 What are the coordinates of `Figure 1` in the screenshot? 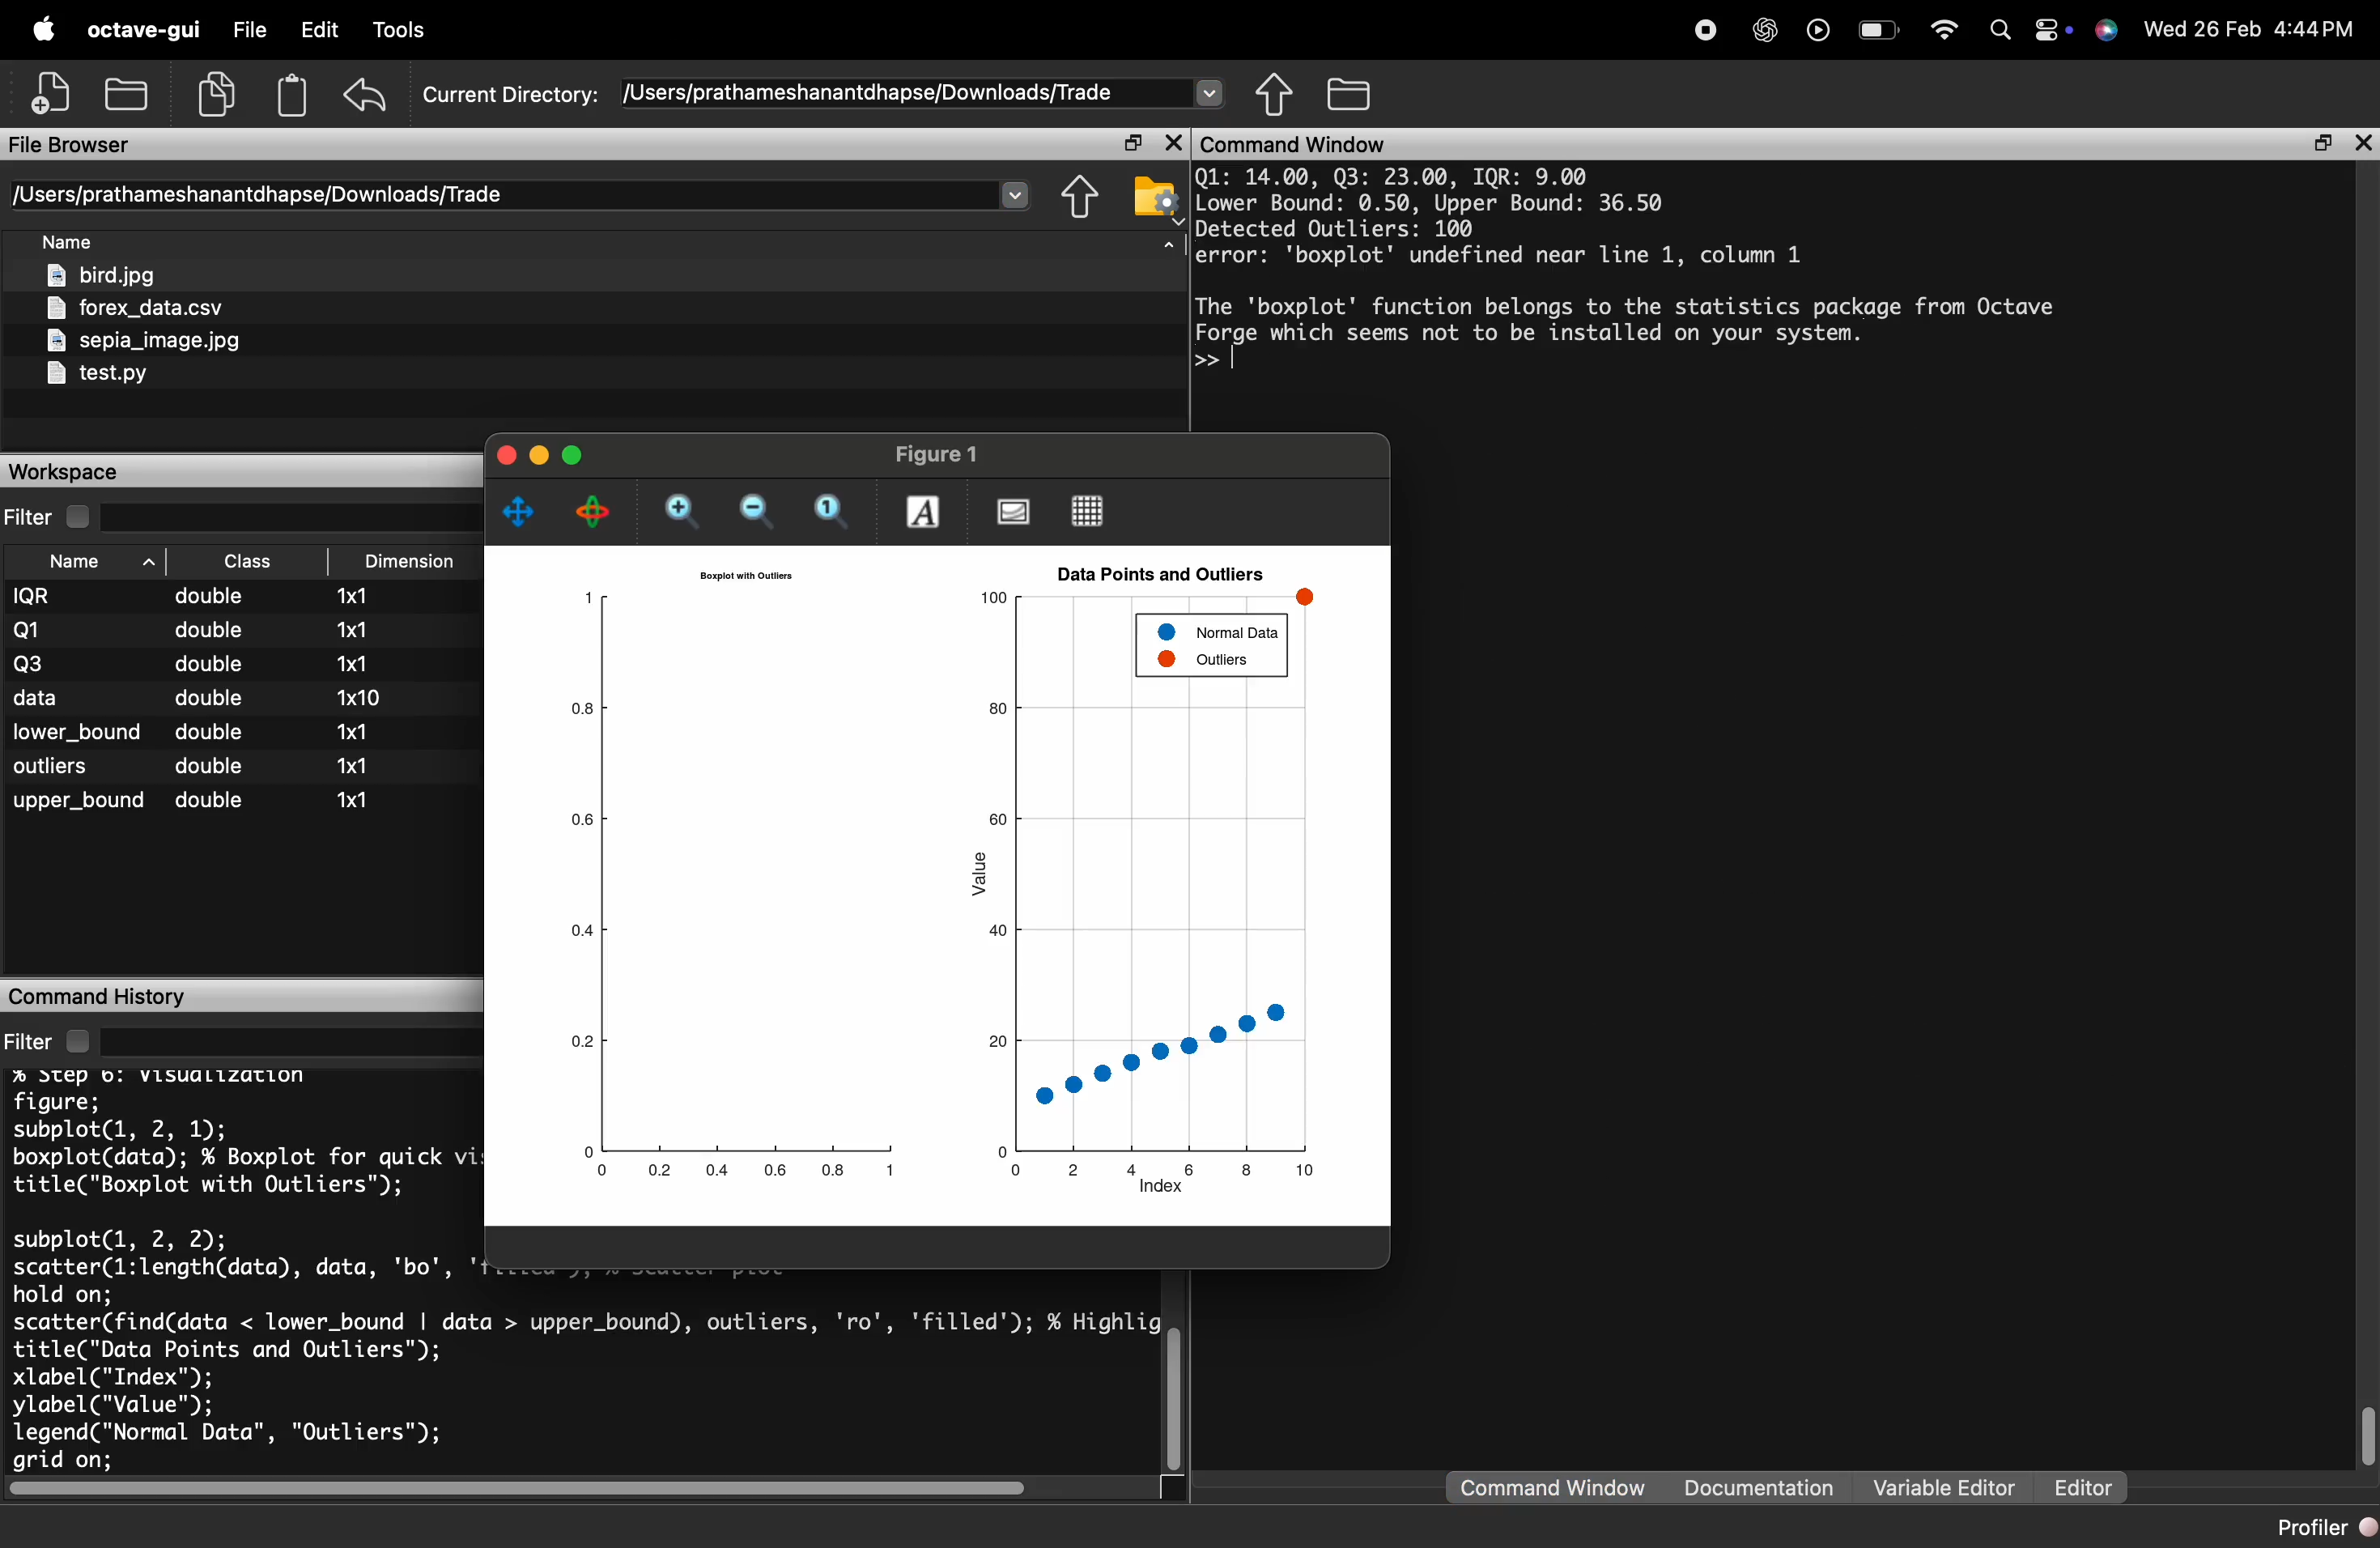 It's located at (935, 453).